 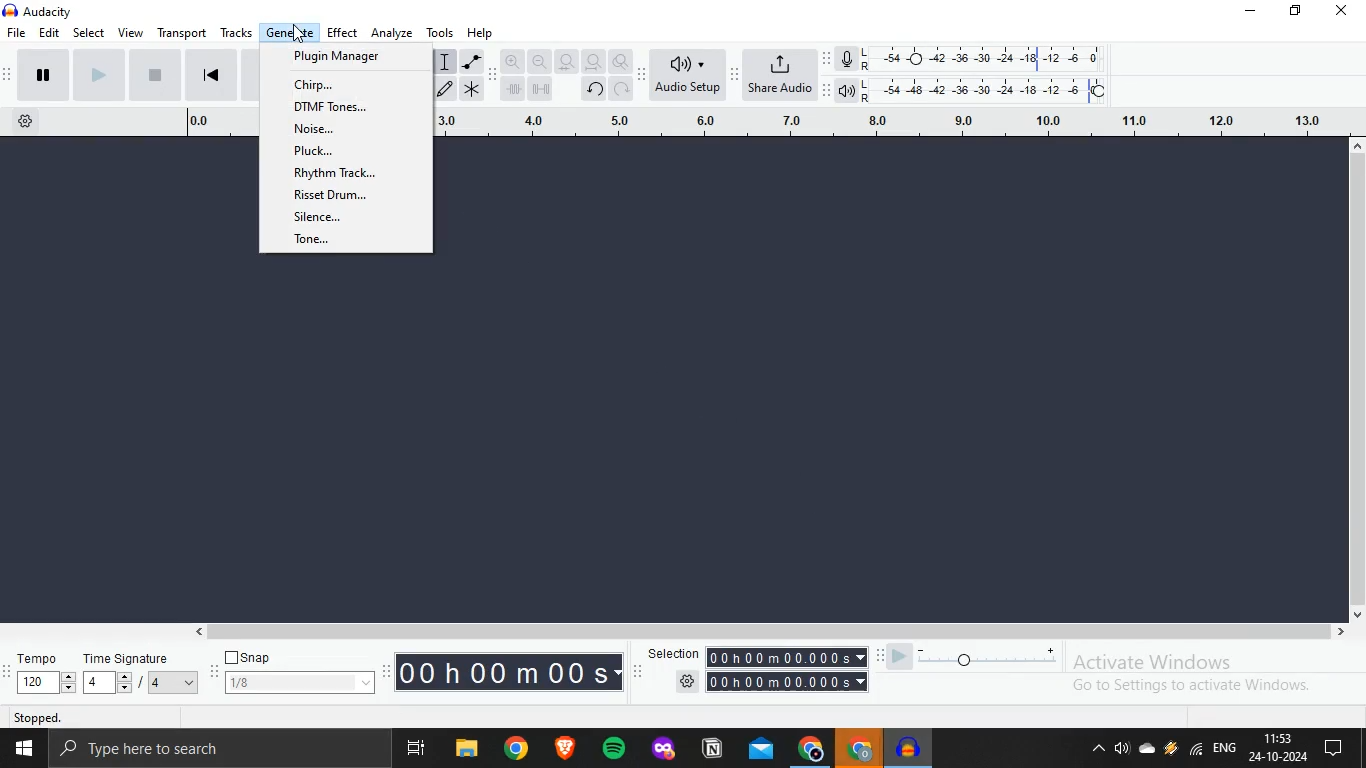 I want to click on Tools, so click(x=441, y=31).